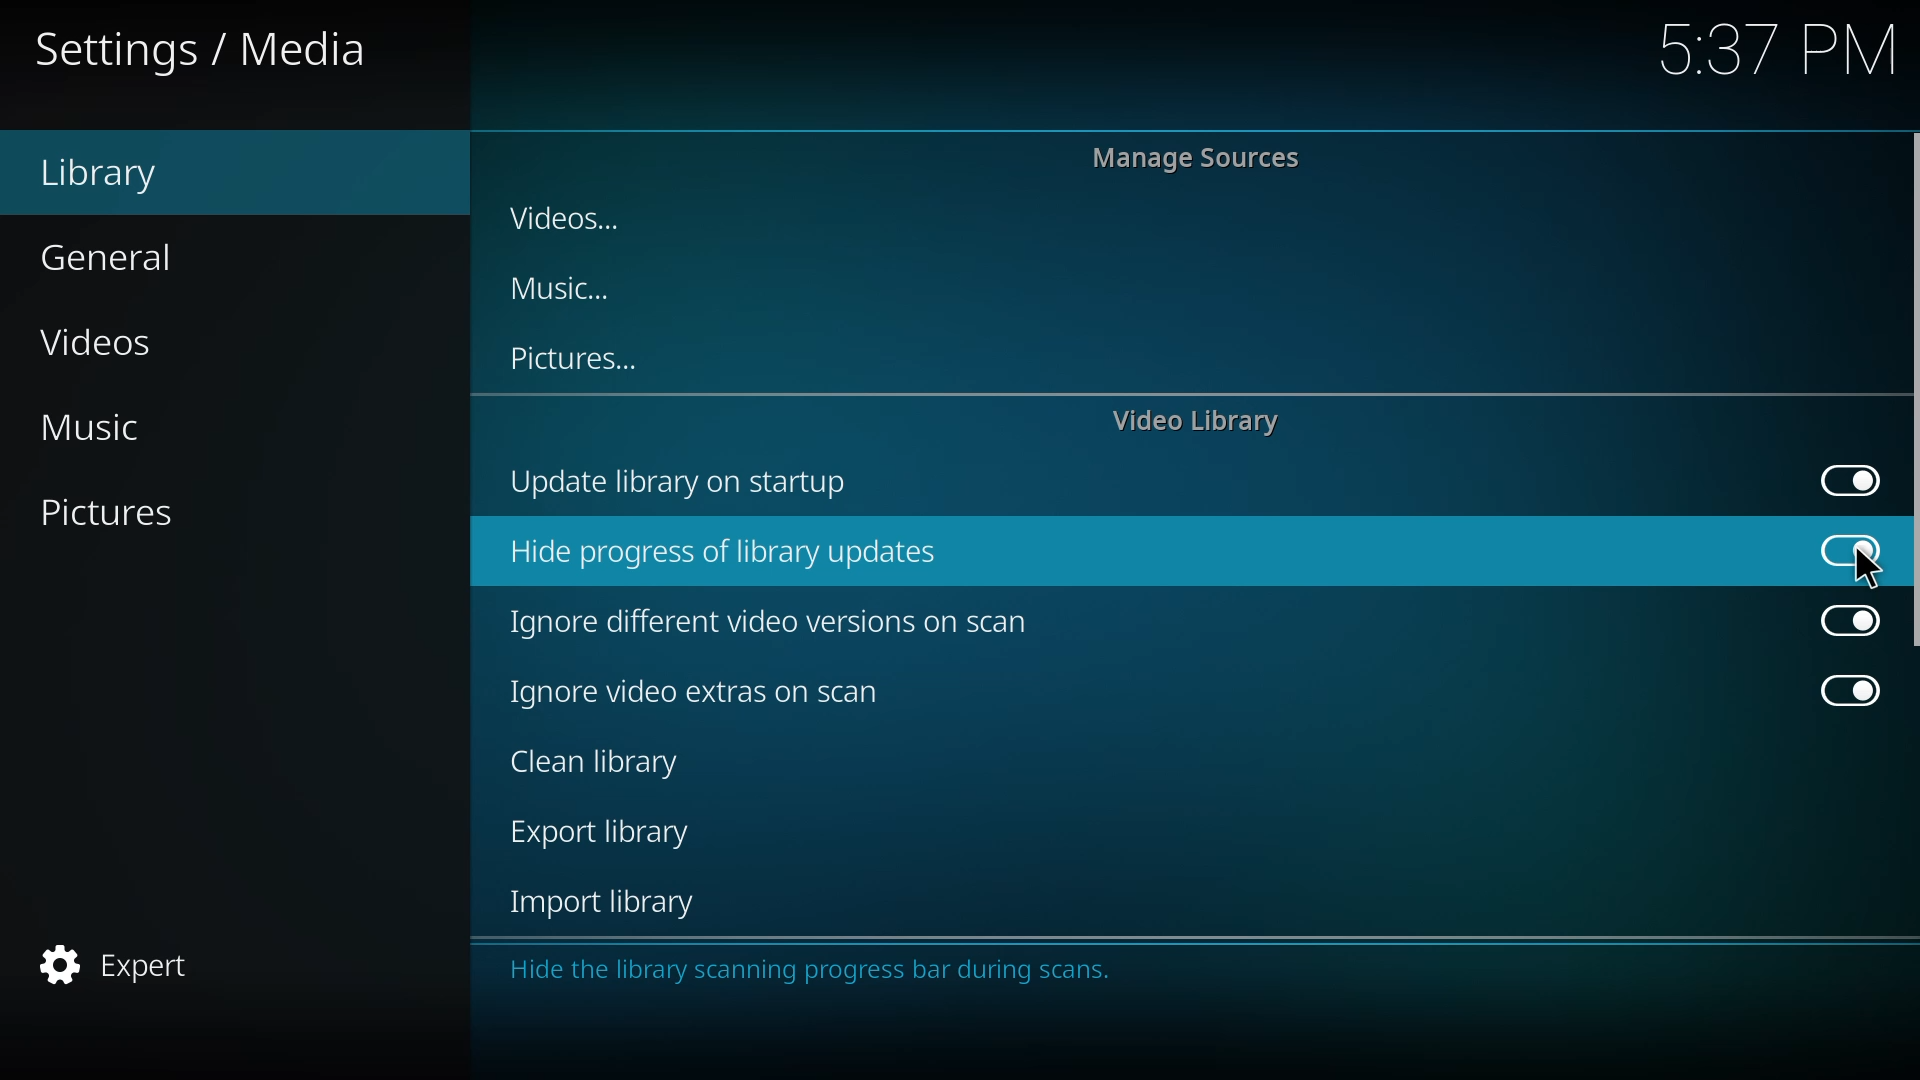 Image resolution: width=1920 pixels, height=1080 pixels. Describe the element at coordinates (608, 903) in the screenshot. I see `import library` at that location.